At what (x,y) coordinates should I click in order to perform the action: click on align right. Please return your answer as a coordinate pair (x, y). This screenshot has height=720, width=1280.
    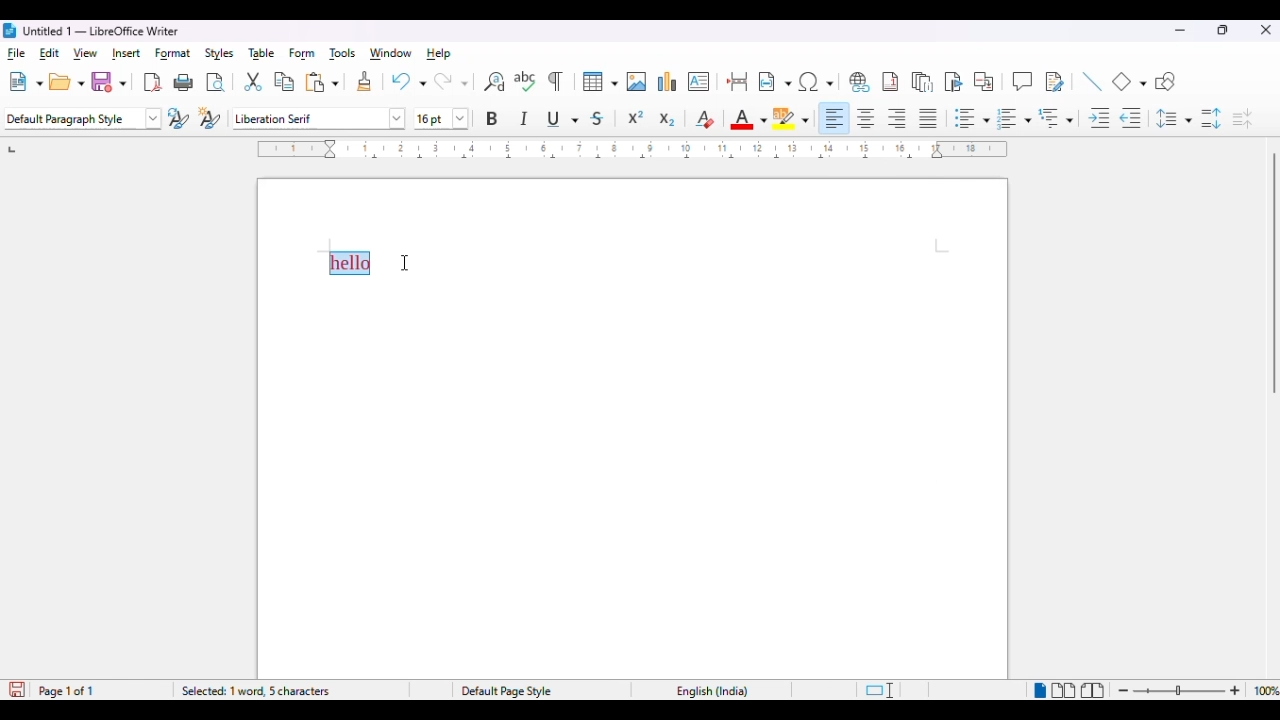
    Looking at the image, I should click on (898, 119).